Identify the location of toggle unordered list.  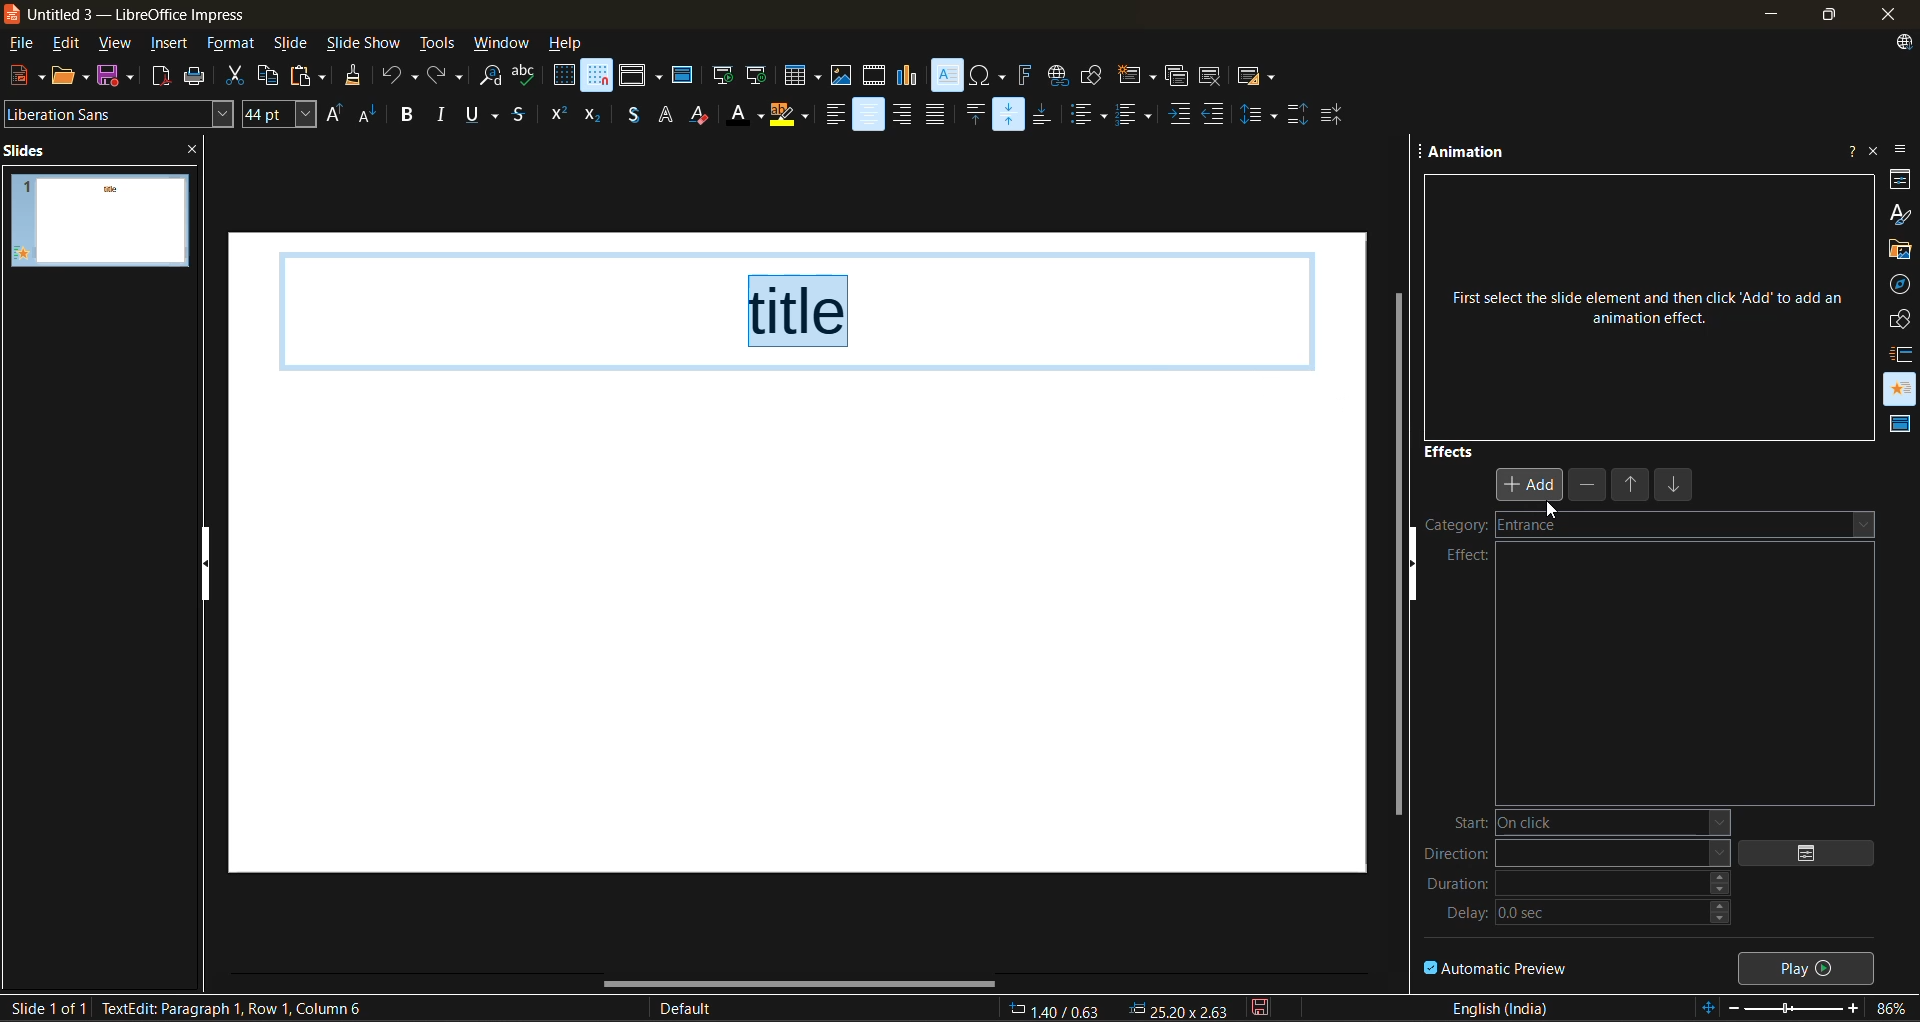
(1093, 115).